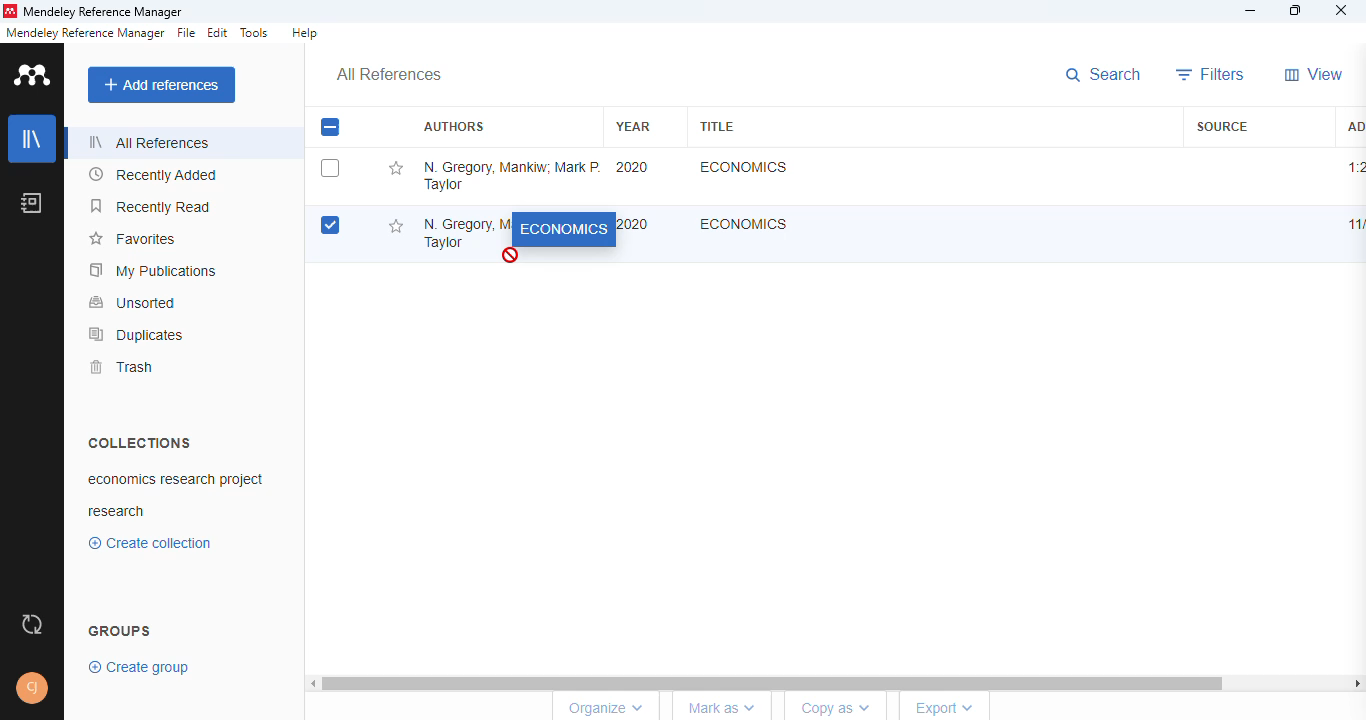 The width and height of the screenshot is (1366, 720). What do you see at coordinates (9, 11) in the screenshot?
I see `logo` at bounding box center [9, 11].